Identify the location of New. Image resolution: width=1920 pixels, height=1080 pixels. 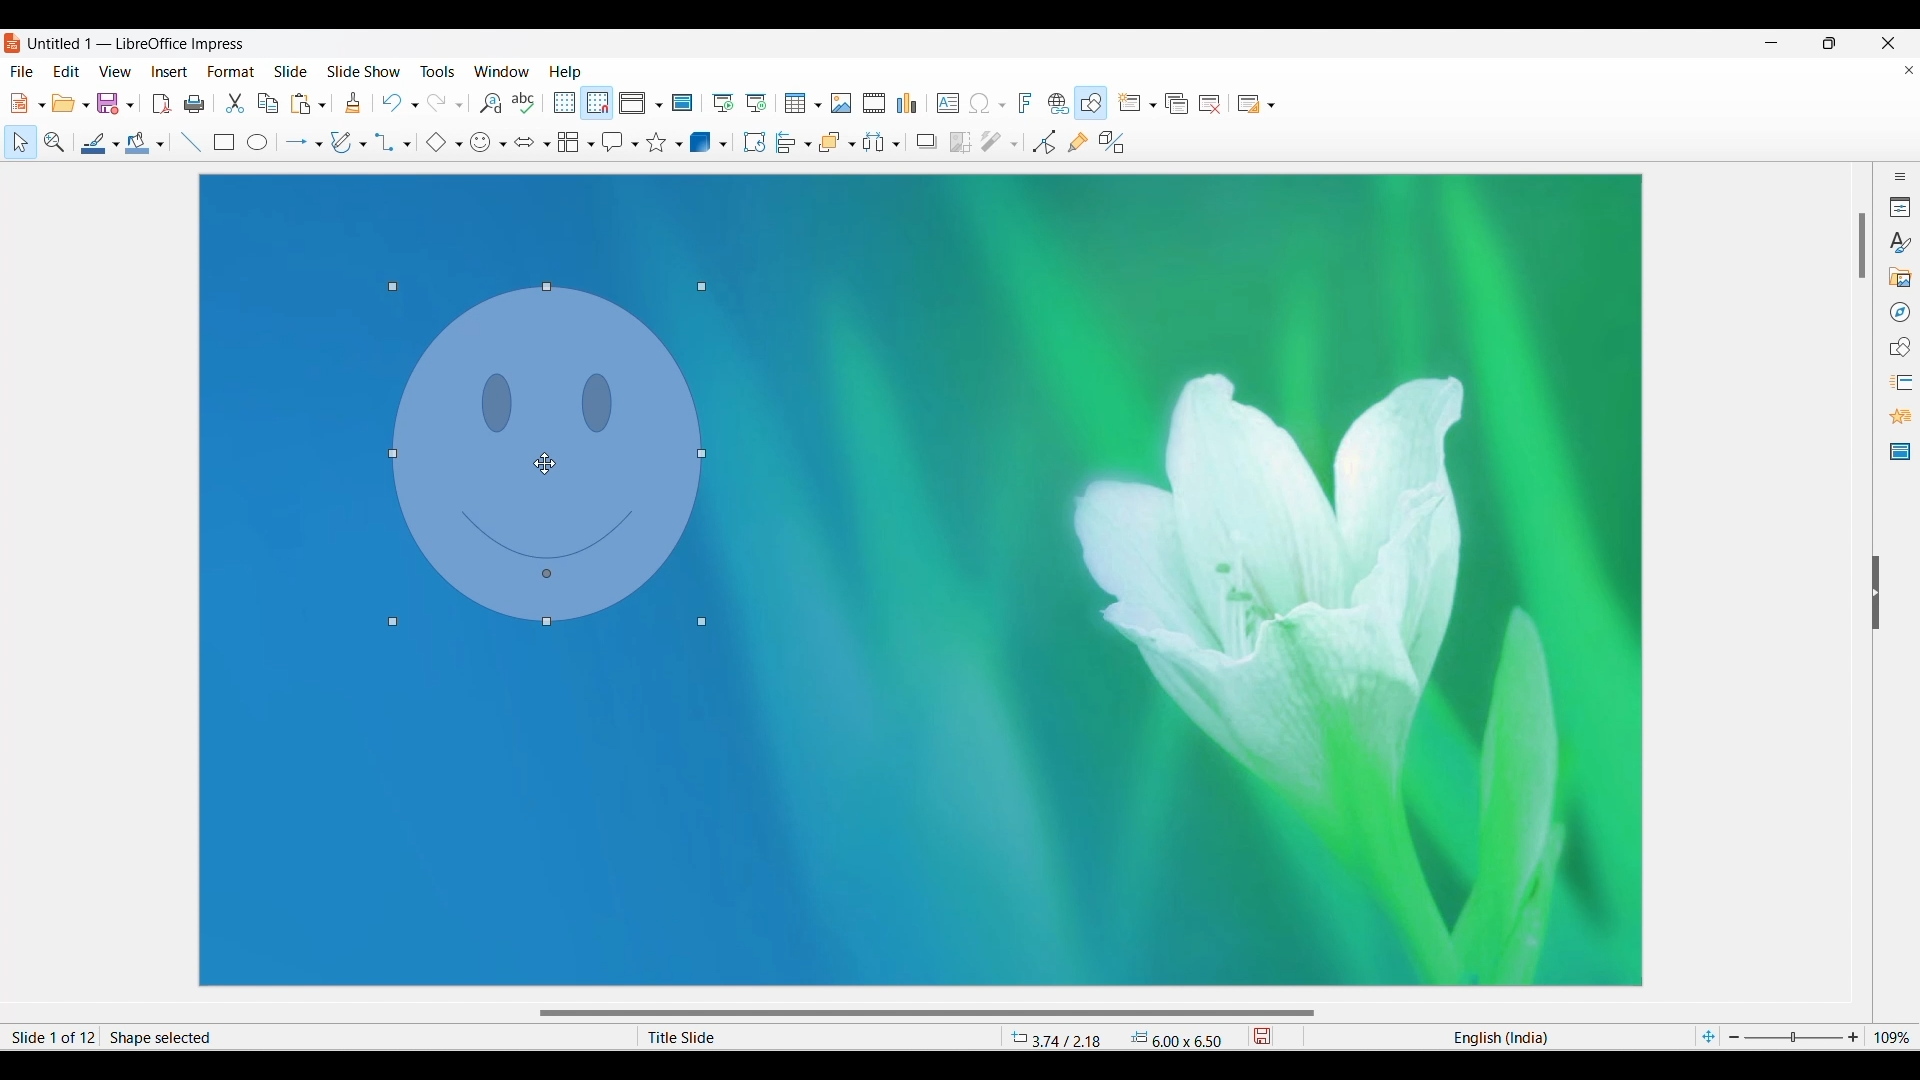
(19, 103).